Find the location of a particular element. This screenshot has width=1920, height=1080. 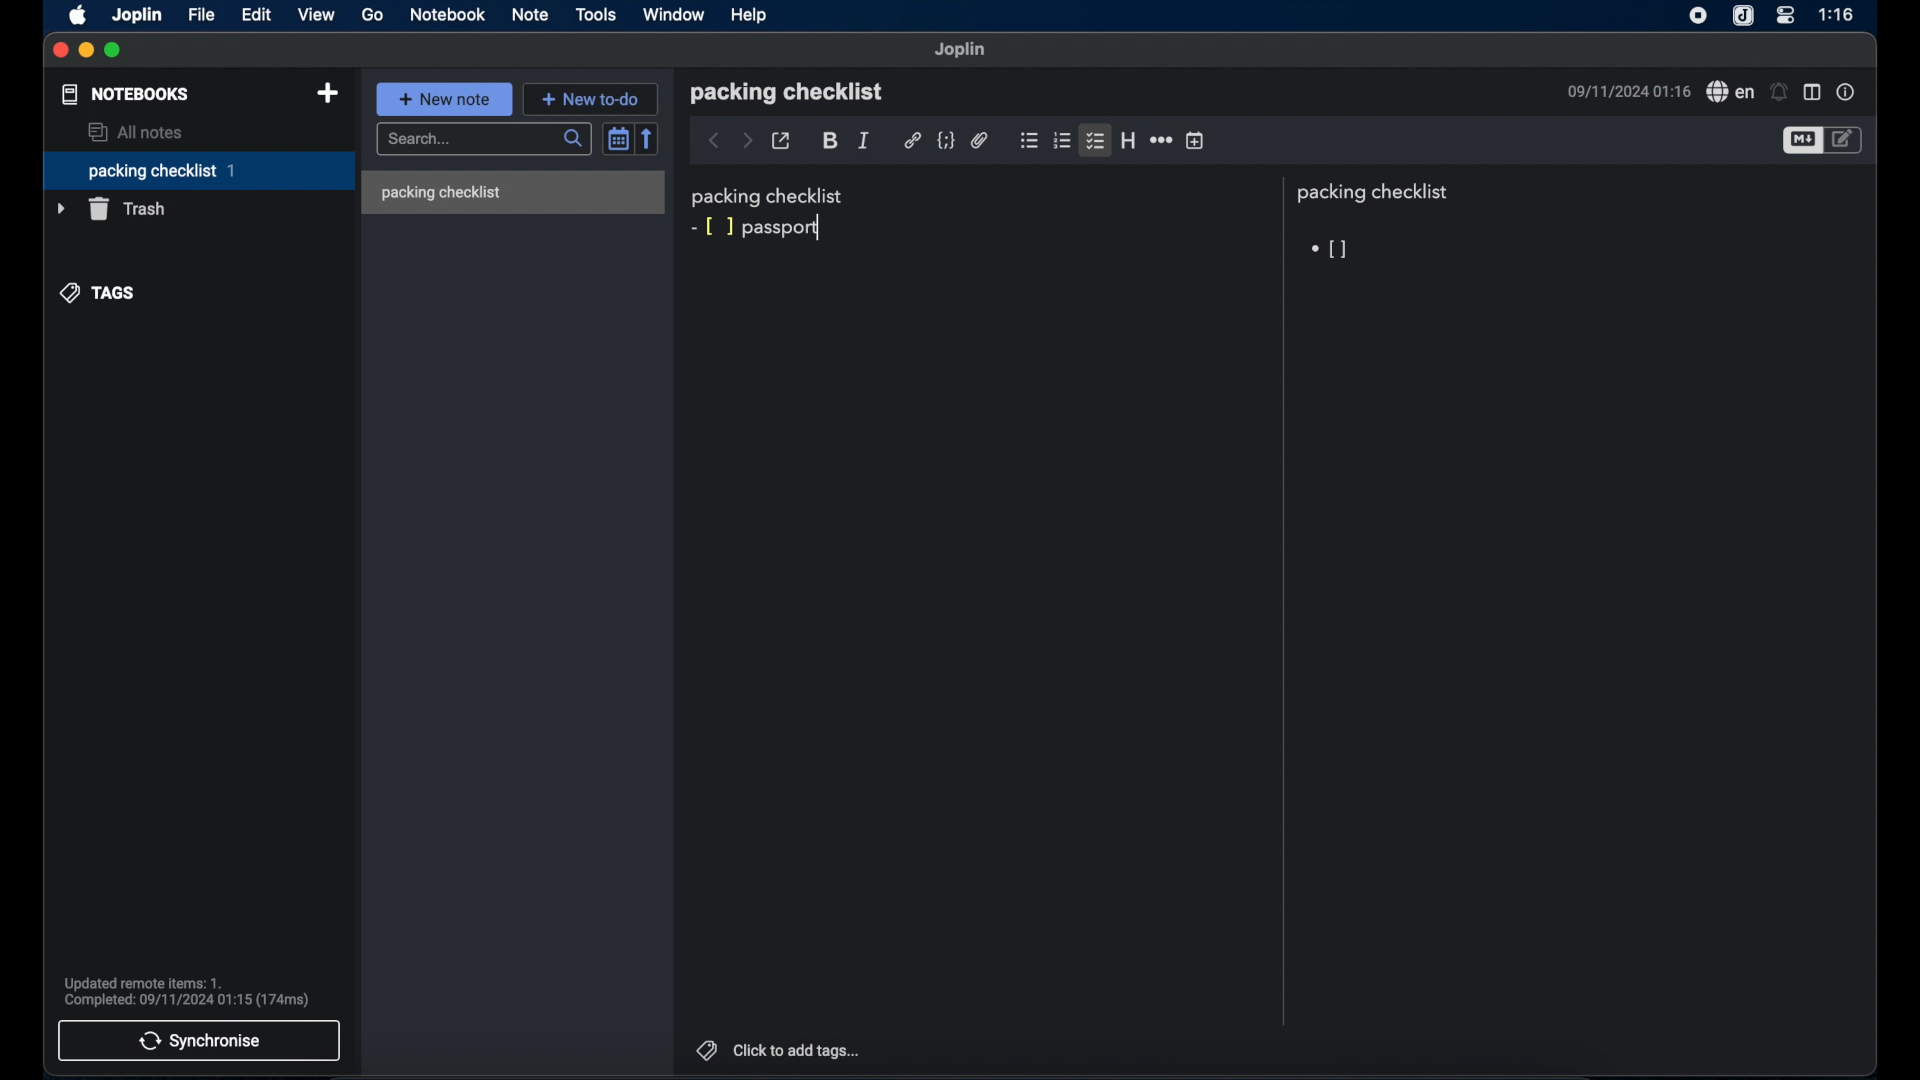

screen recorder icon is located at coordinates (1699, 17).